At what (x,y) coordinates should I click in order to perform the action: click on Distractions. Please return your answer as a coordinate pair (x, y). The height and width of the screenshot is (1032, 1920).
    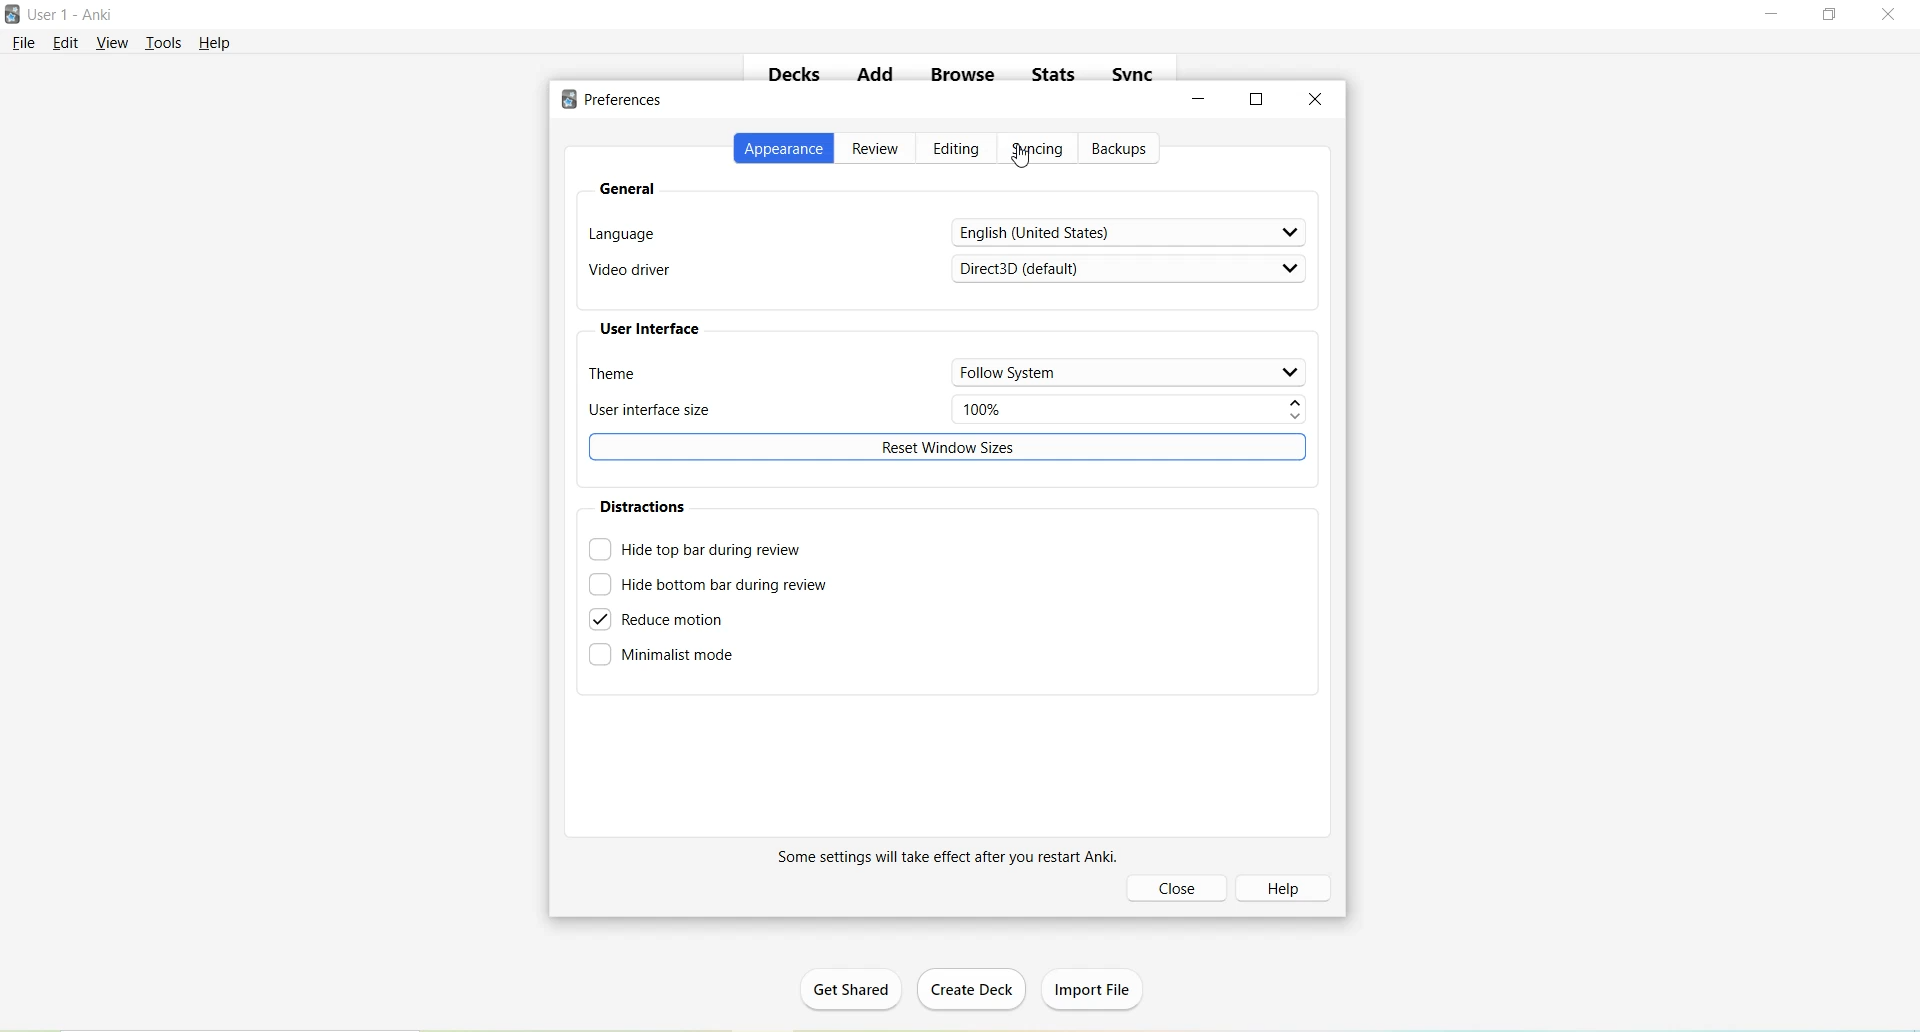
    Looking at the image, I should click on (647, 506).